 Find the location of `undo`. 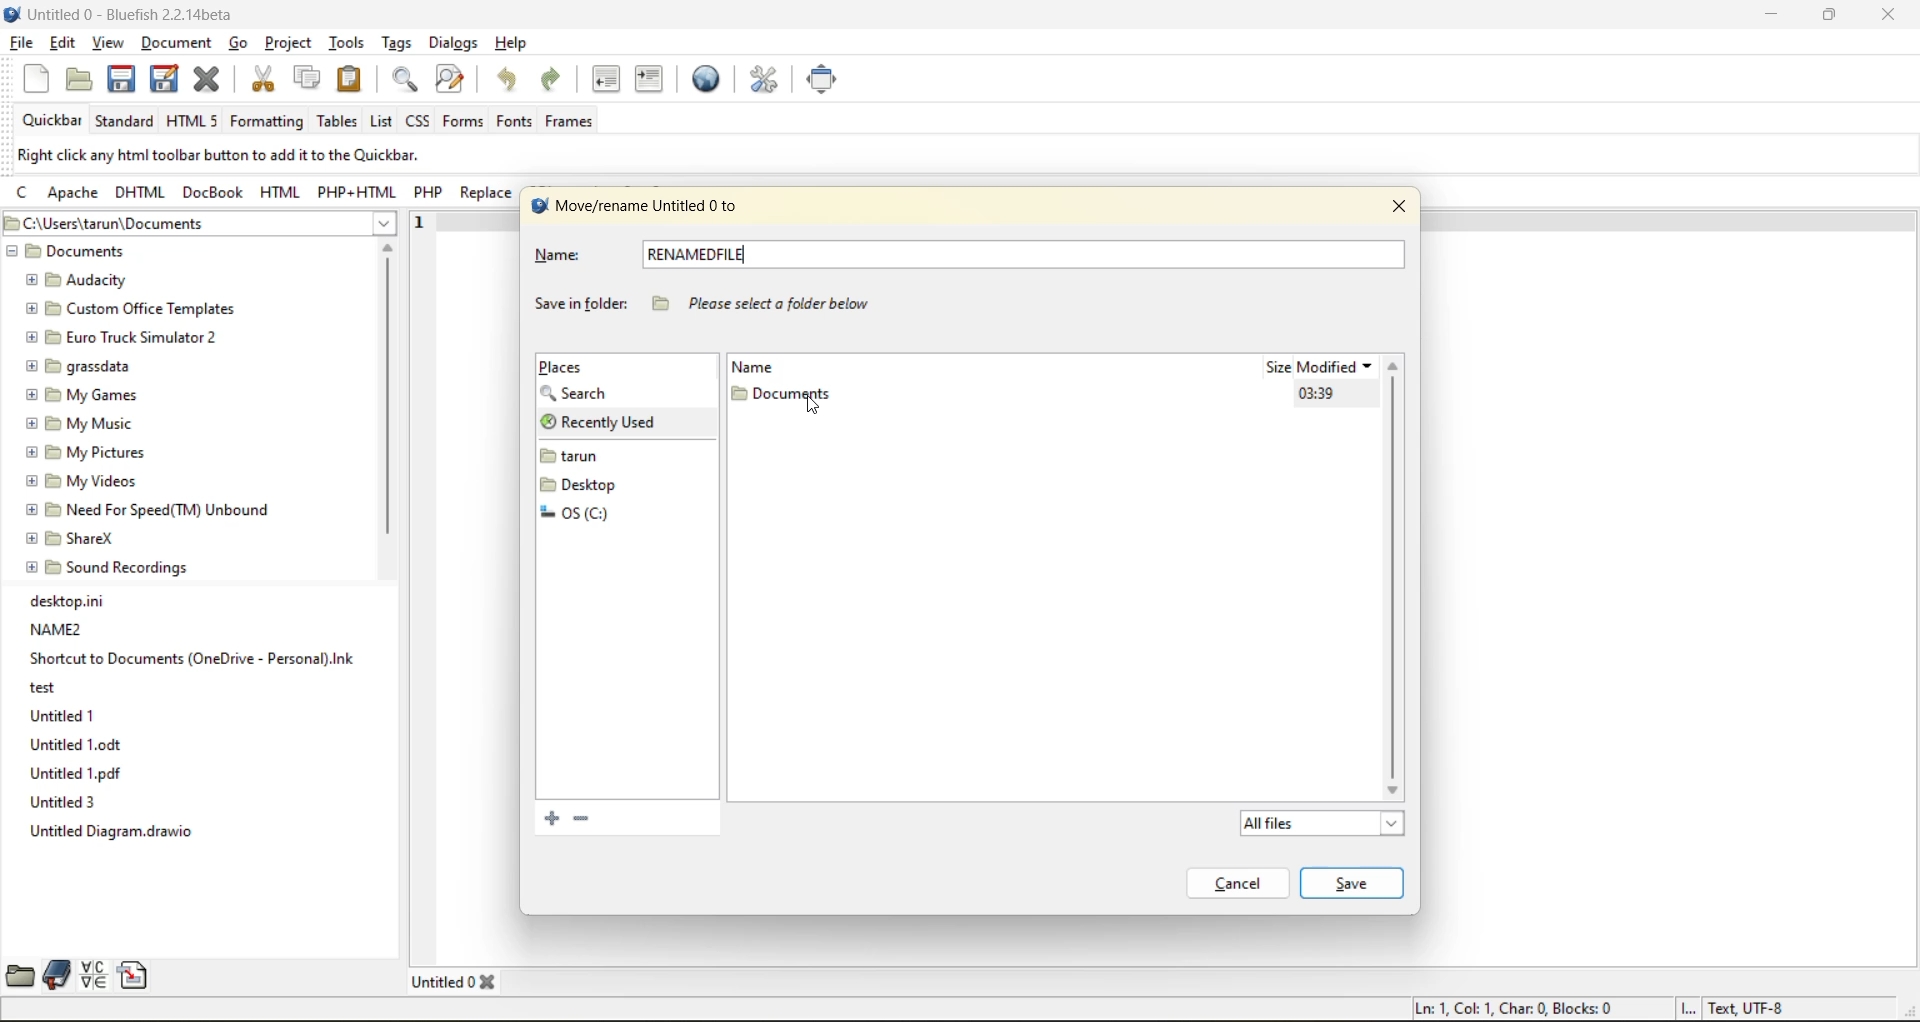

undo is located at coordinates (510, 82).